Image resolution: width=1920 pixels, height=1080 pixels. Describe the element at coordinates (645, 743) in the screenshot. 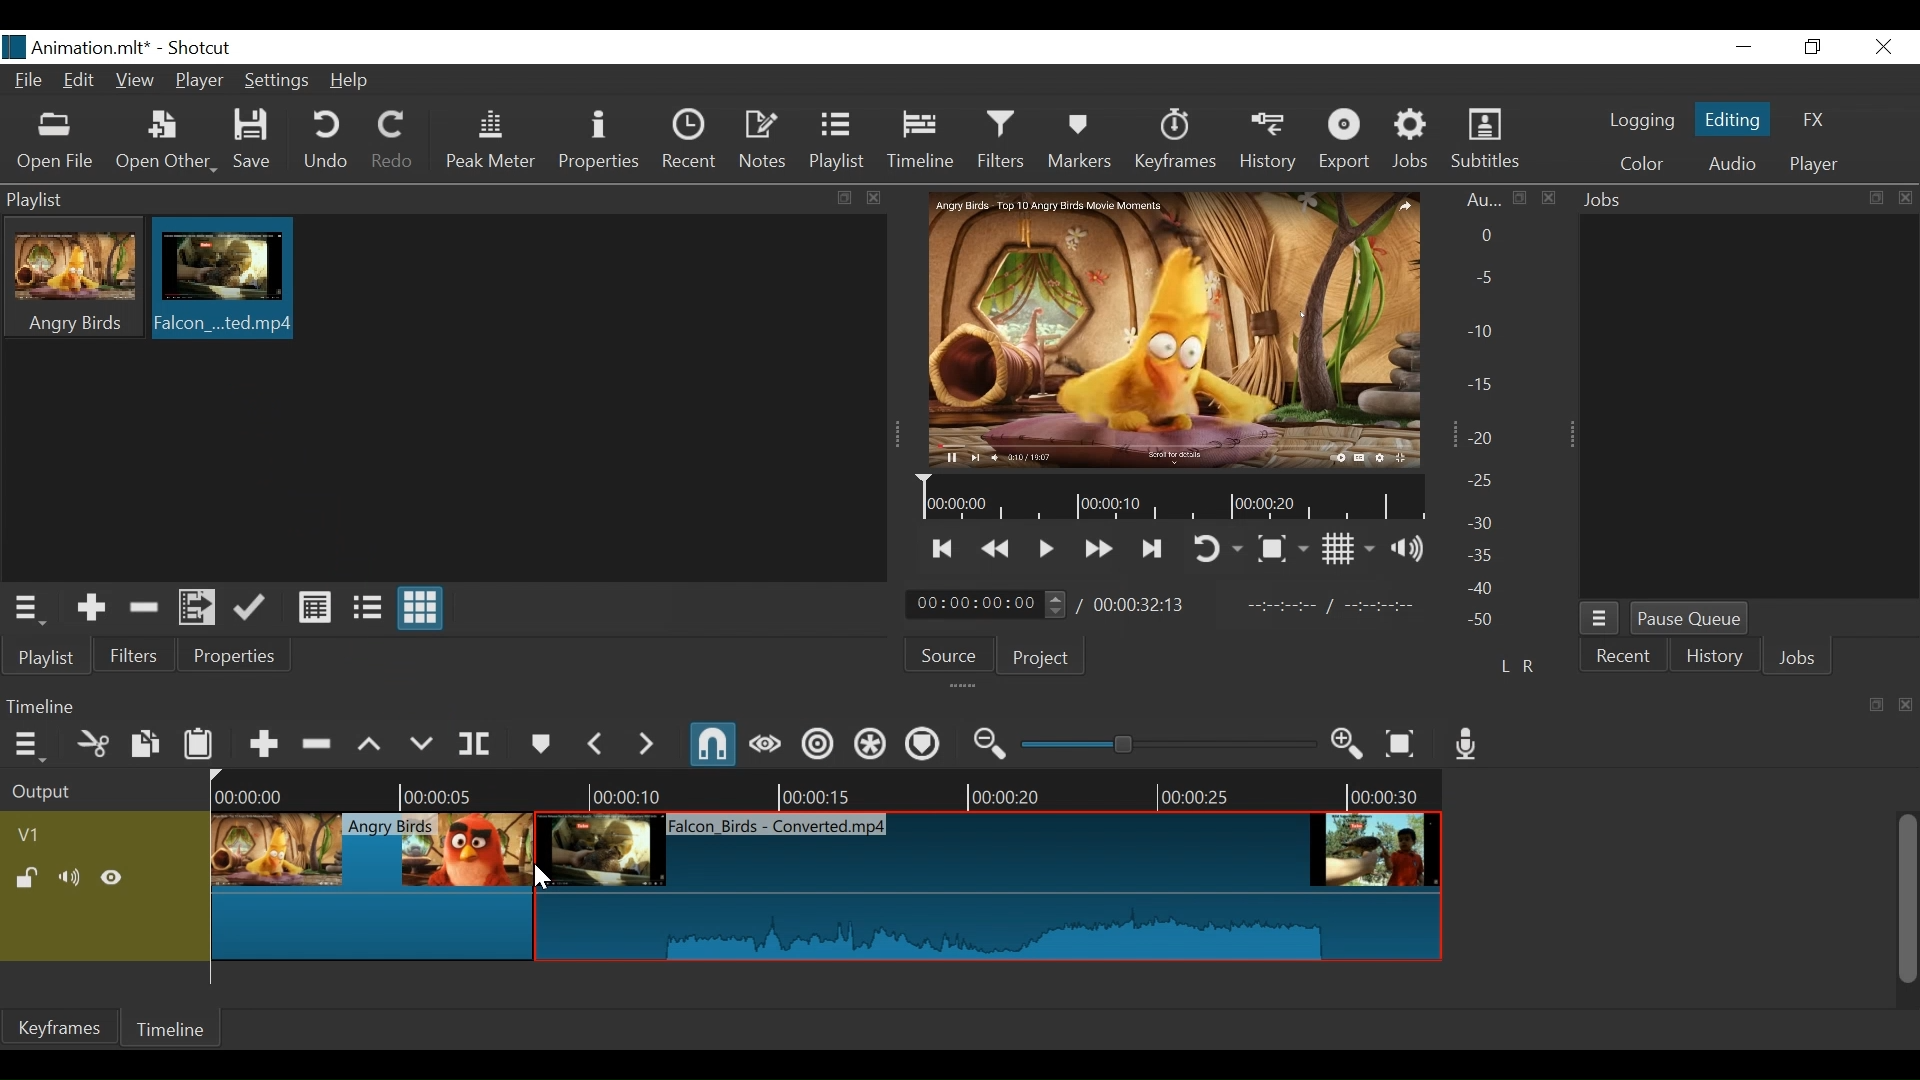

I see `Next Marker` at that location.